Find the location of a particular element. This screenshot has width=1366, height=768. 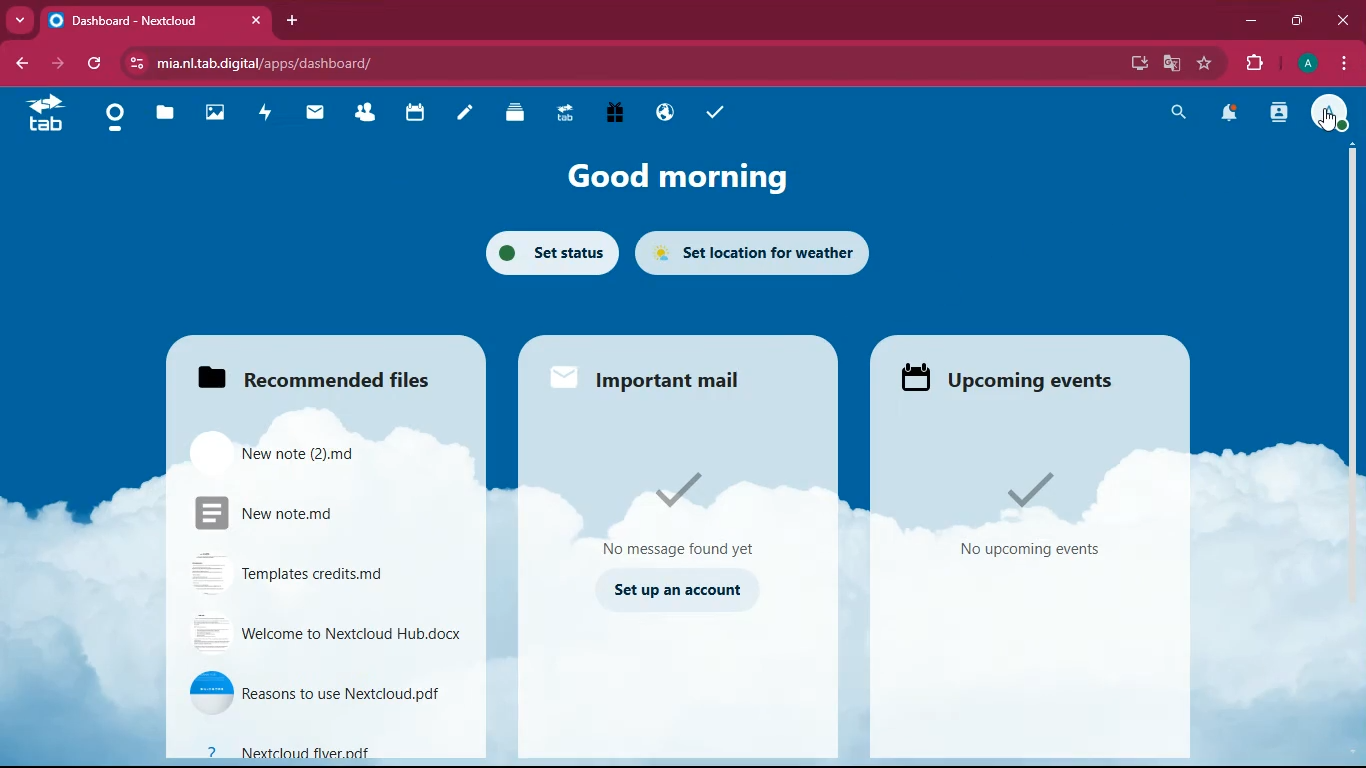

gift is located at coordinates (623, 113).